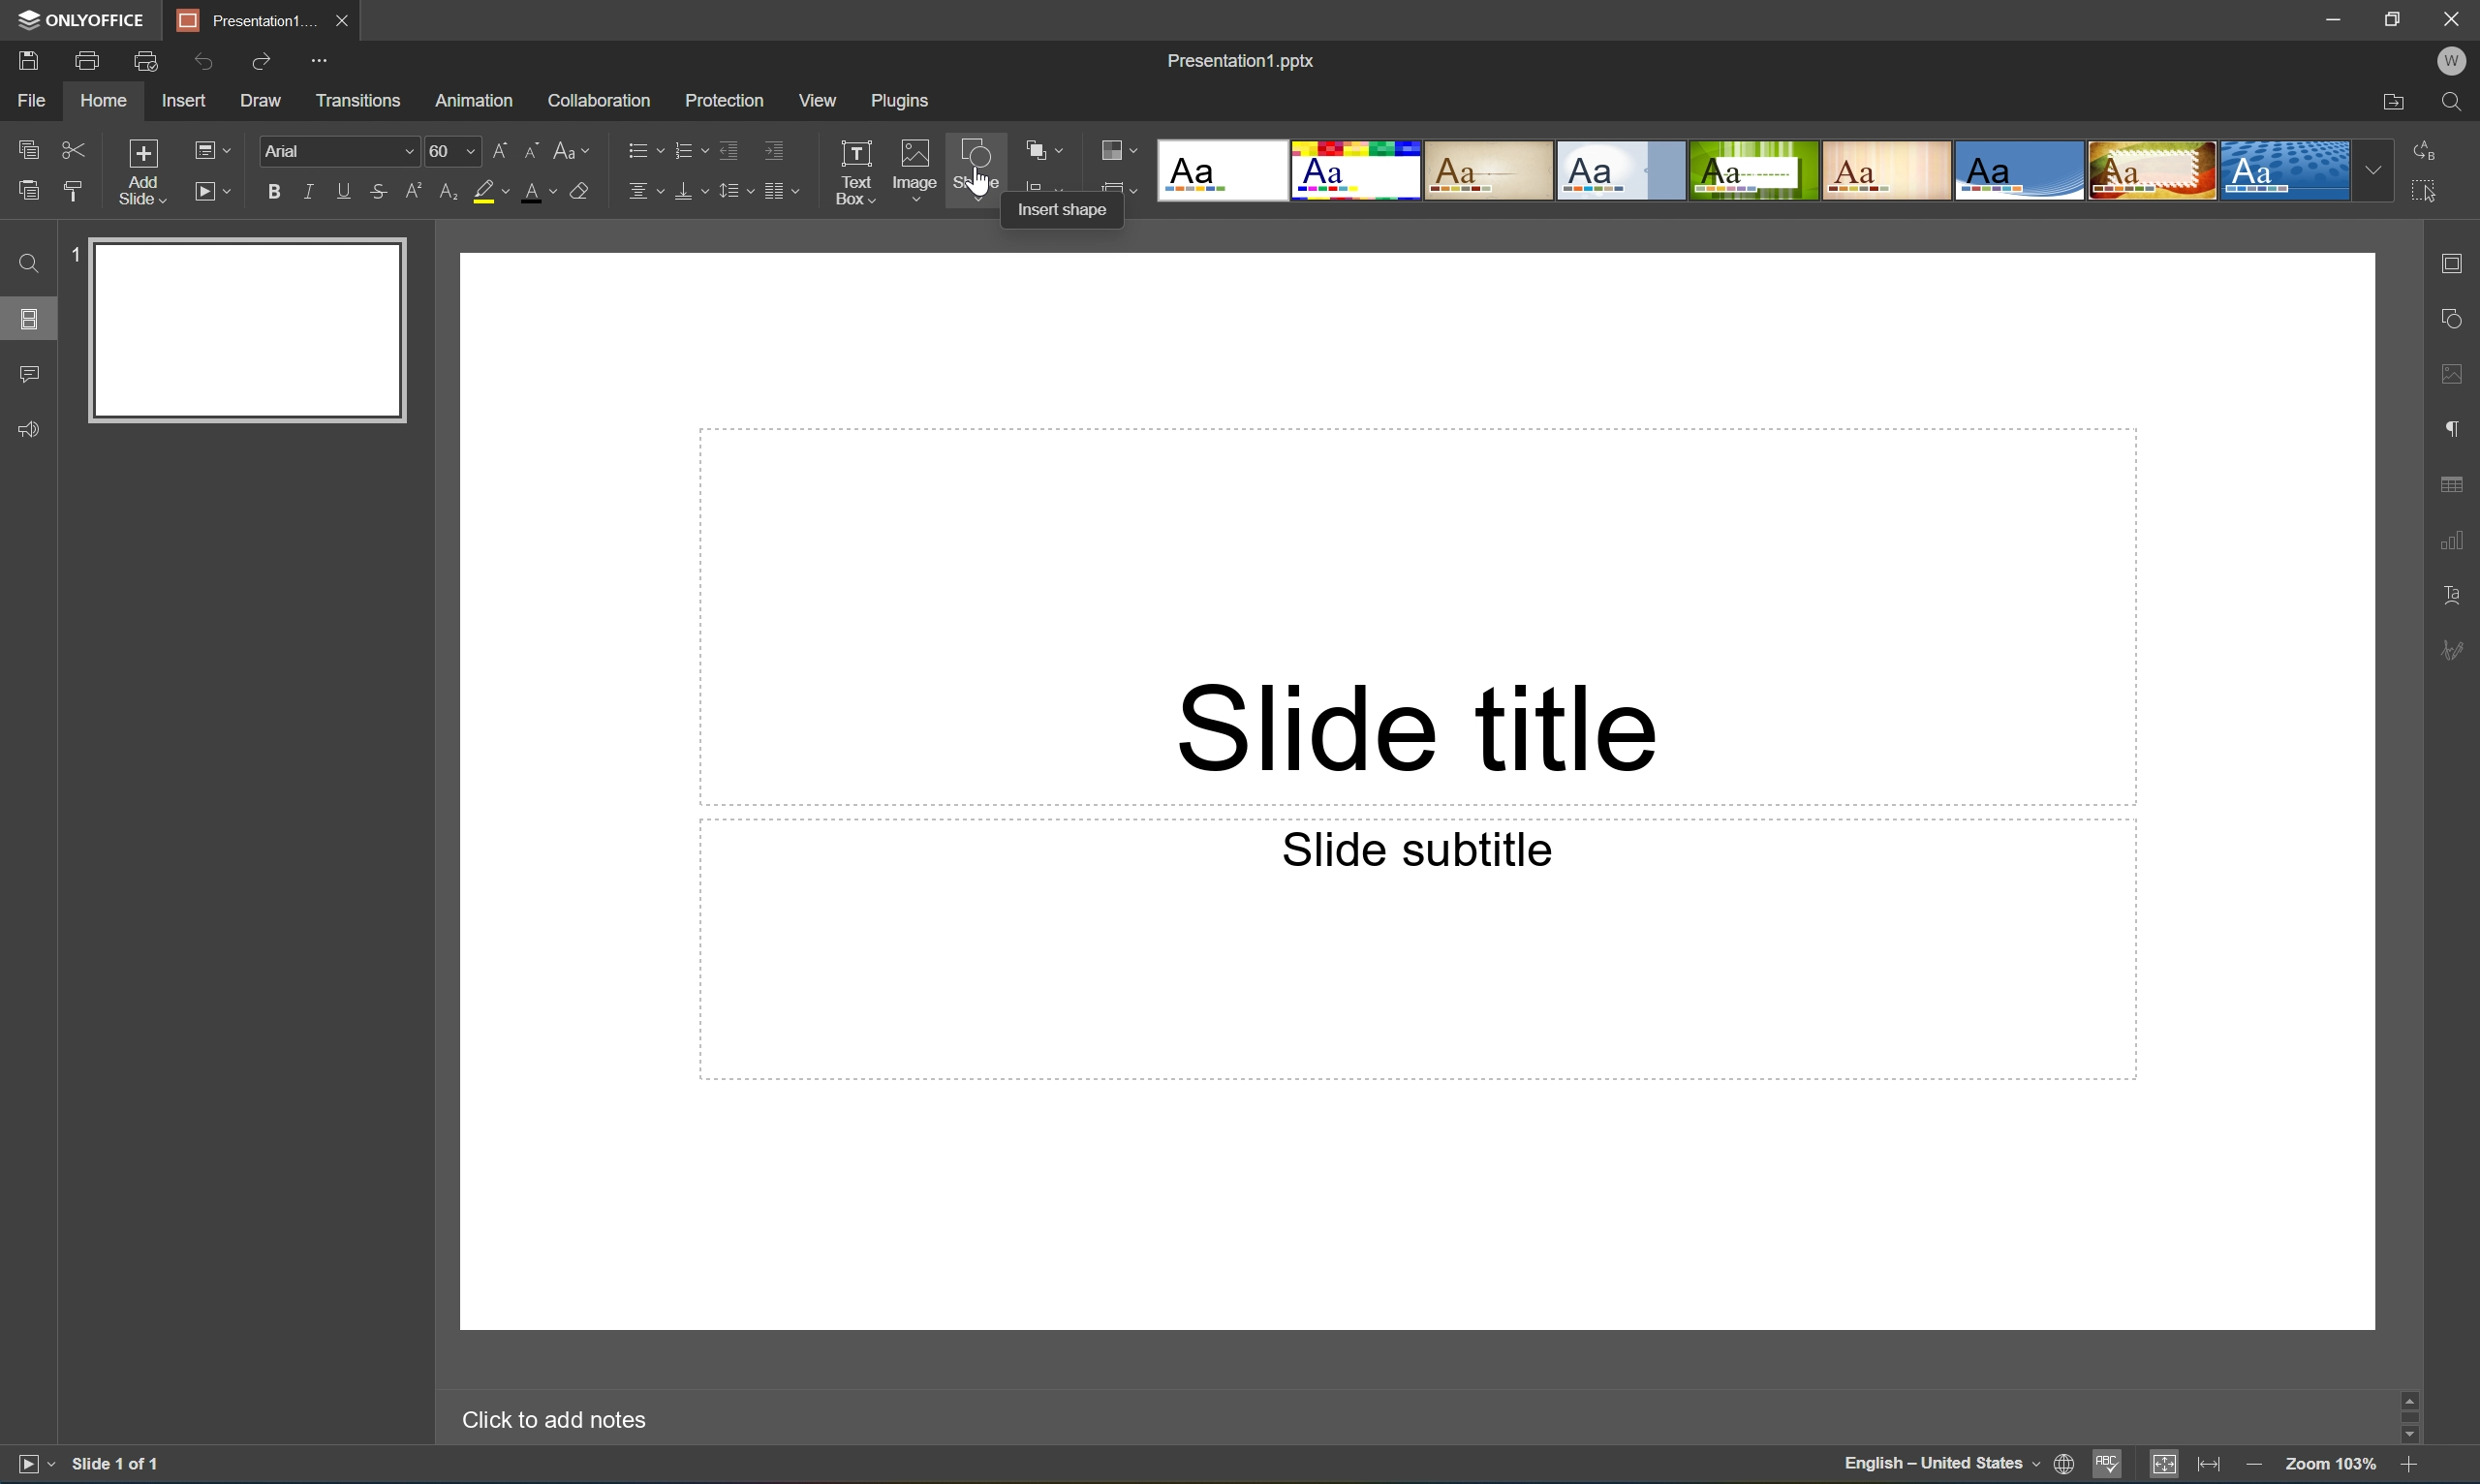 This screenshot has width=2480, height=1484. What do you see at coordinates (2457, 264) in the screenshot?
I see `slide settings` at bounding box center [2457, 264].